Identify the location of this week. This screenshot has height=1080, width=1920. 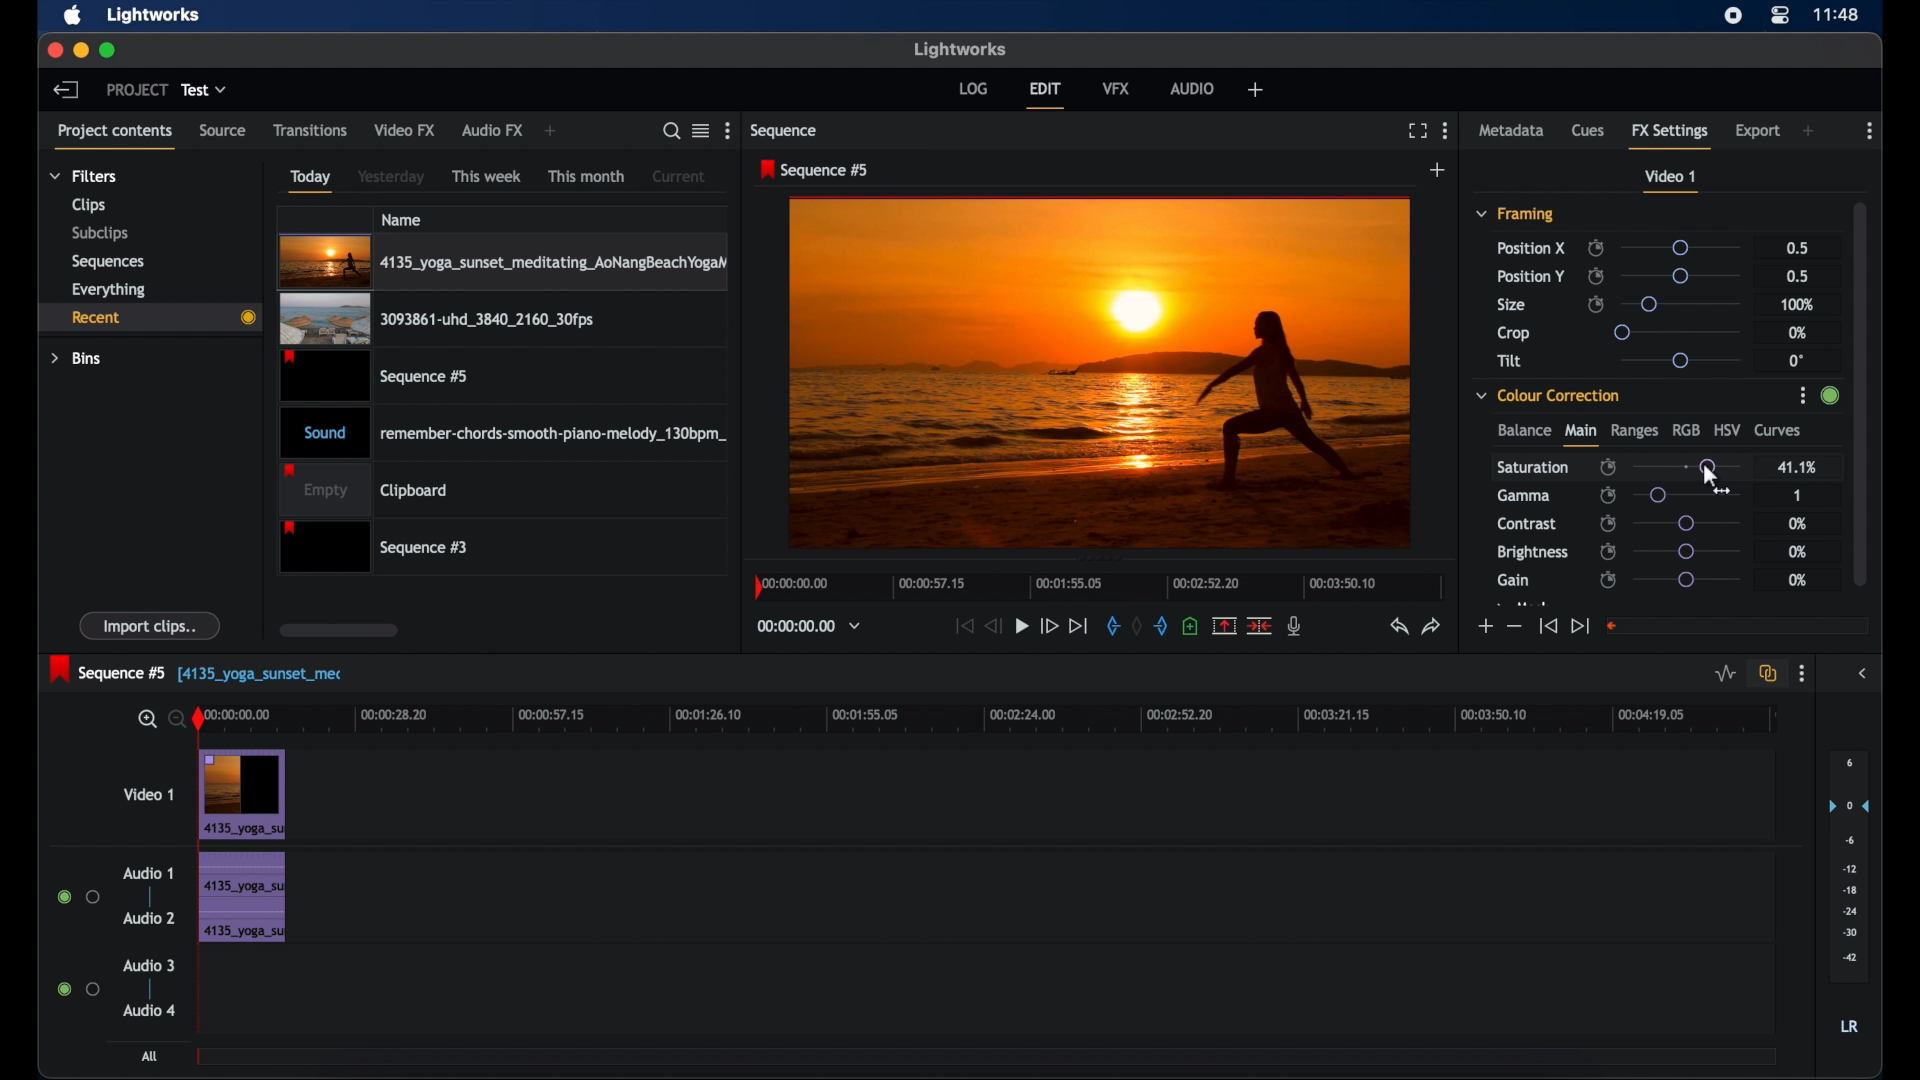
(488, 175).